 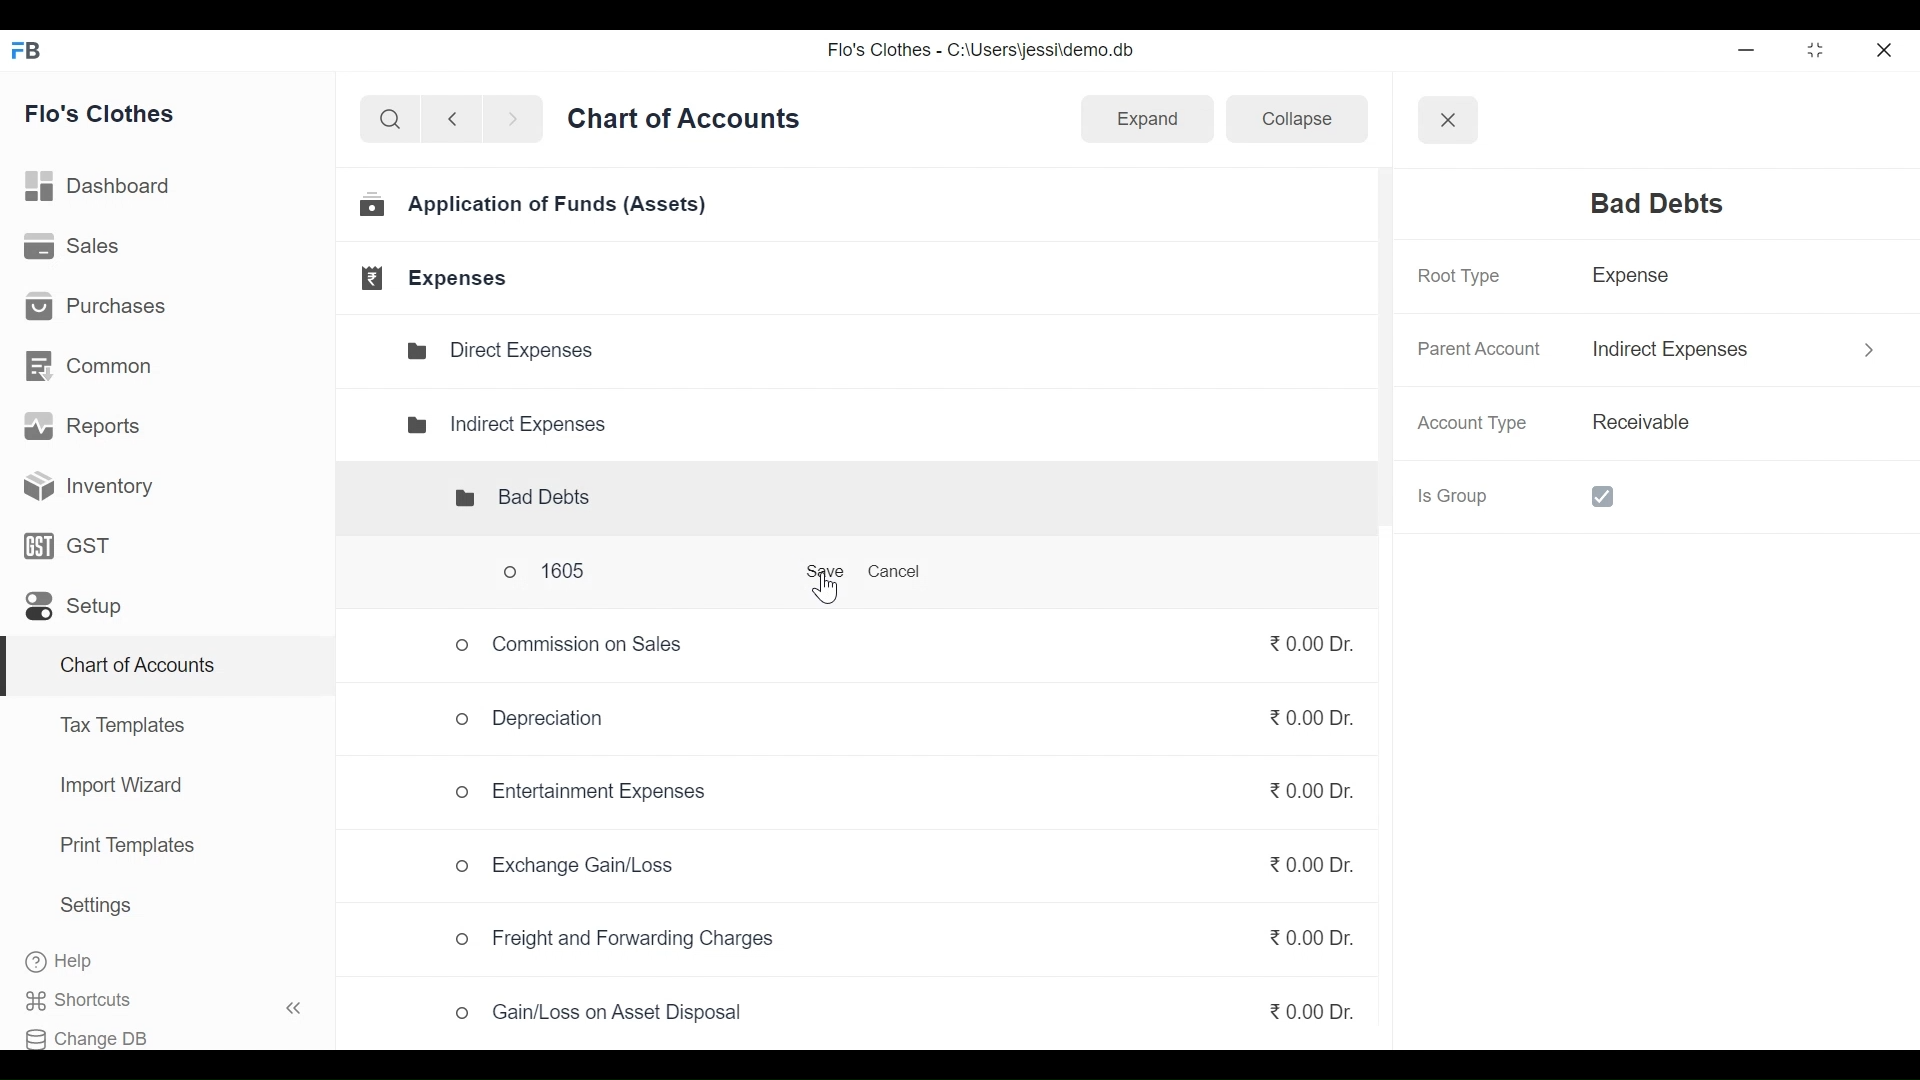 I want to click on Import Wizard, so click(x=115, y=788).